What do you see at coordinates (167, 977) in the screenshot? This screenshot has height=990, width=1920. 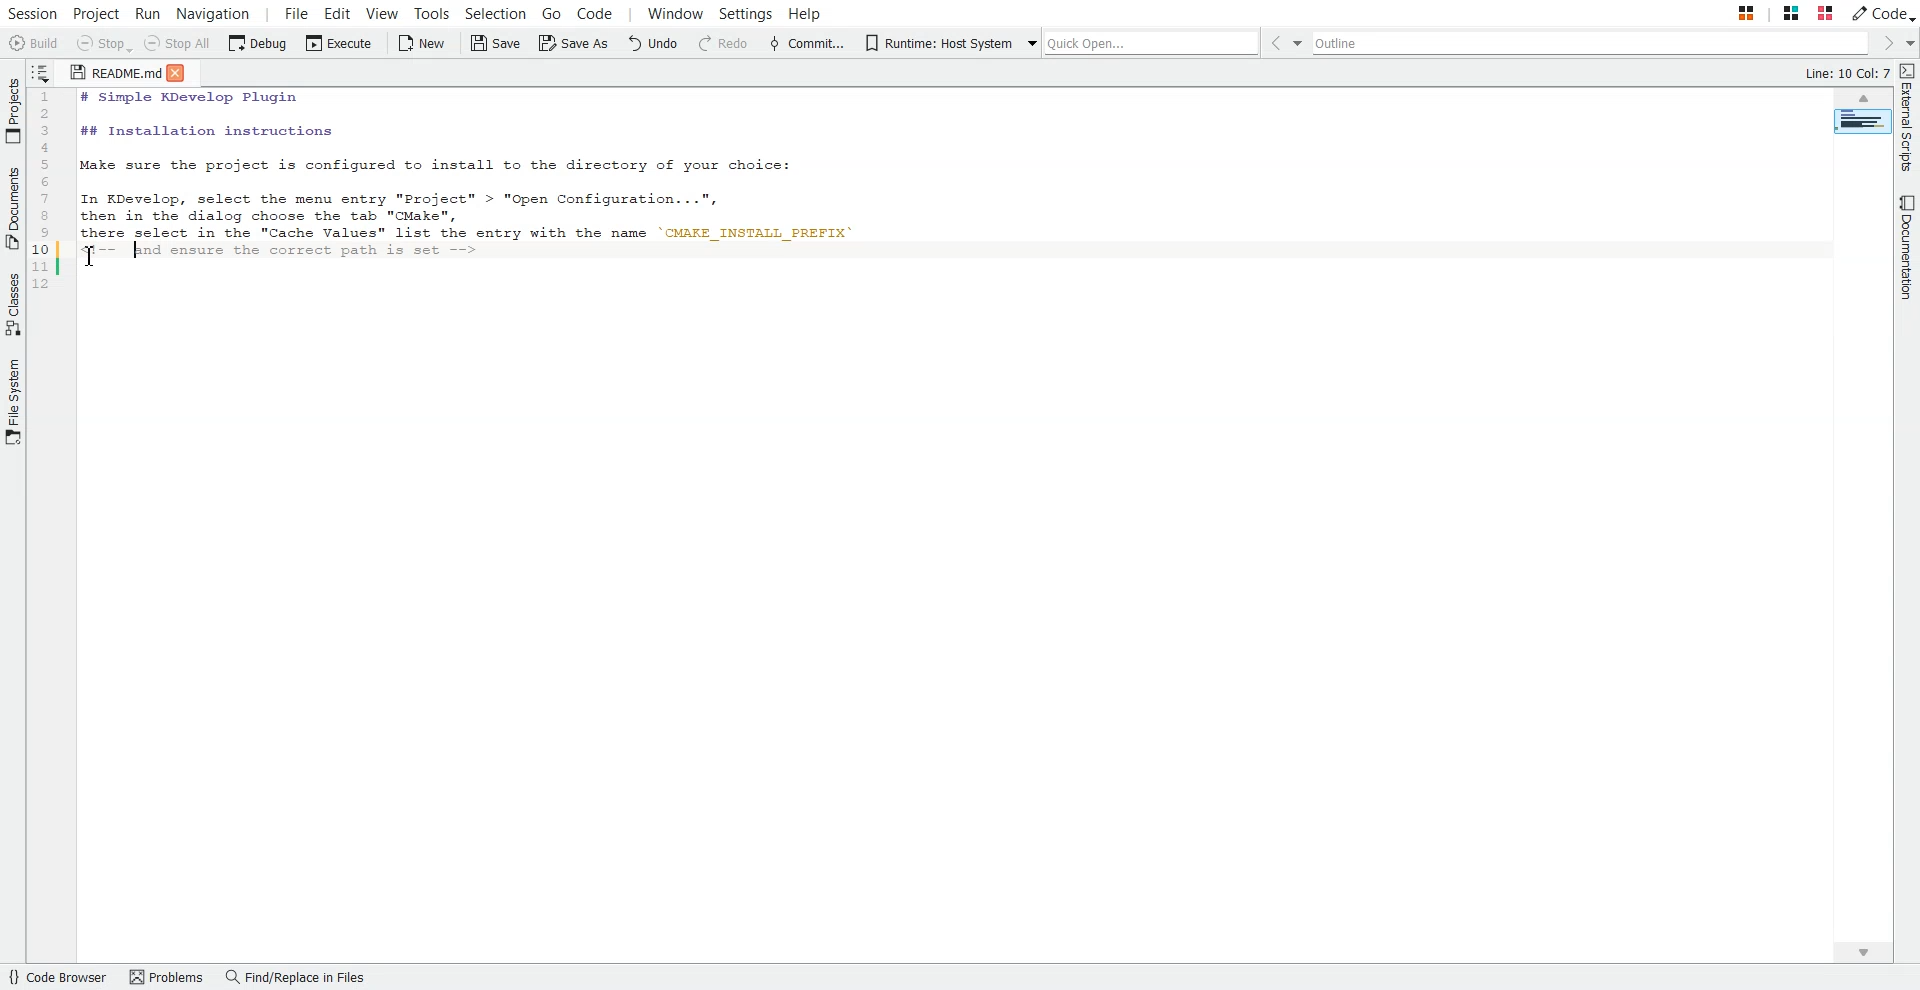 I see `Problems` at bounding box center [167, 977].